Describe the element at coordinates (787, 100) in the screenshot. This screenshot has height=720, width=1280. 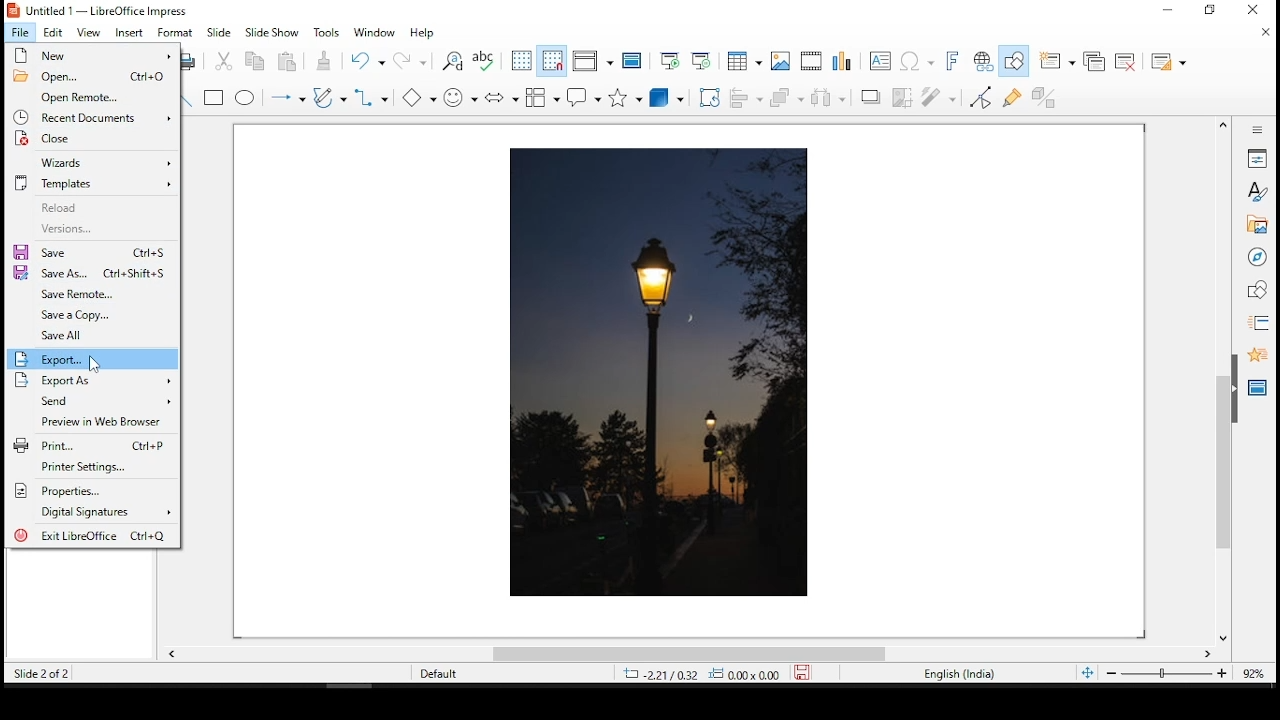
I see `arrange` at that location.